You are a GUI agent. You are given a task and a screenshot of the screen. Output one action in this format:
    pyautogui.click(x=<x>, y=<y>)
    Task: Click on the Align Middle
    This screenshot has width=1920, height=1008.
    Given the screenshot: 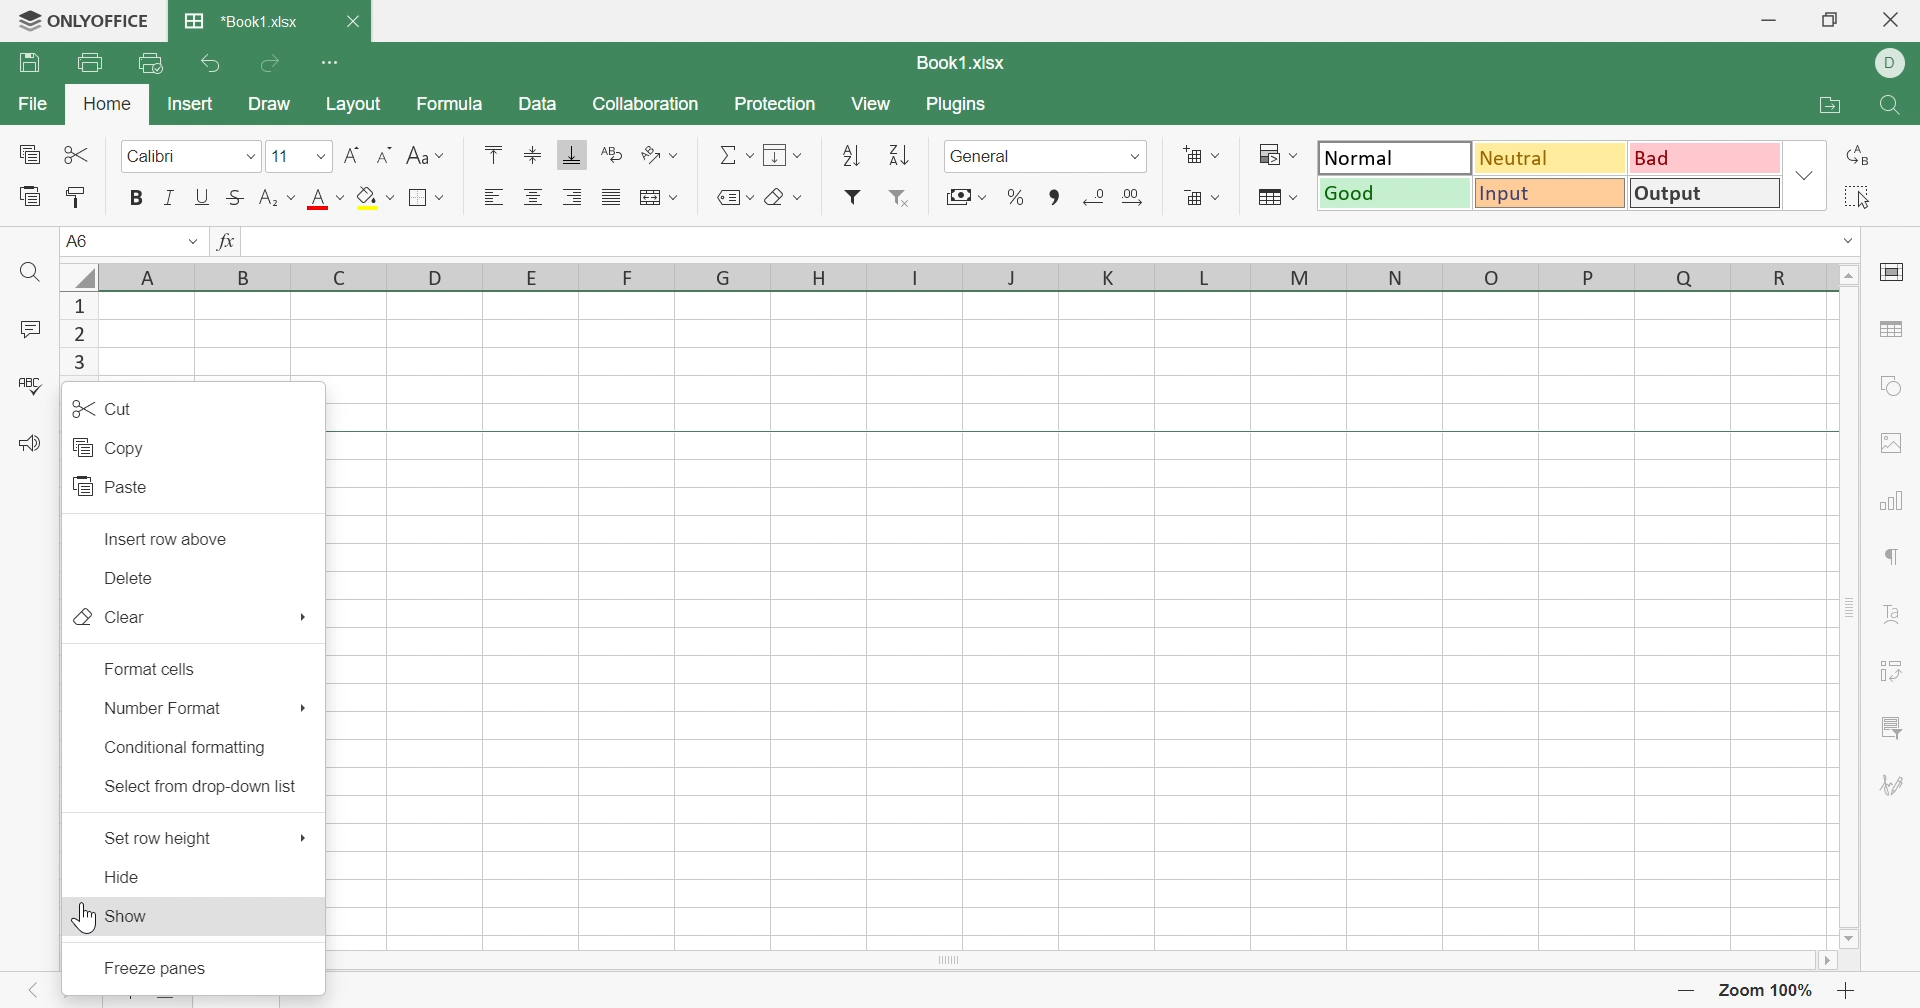 What is the action you would take?
    pyautogui.click(x=533, y=158)
    